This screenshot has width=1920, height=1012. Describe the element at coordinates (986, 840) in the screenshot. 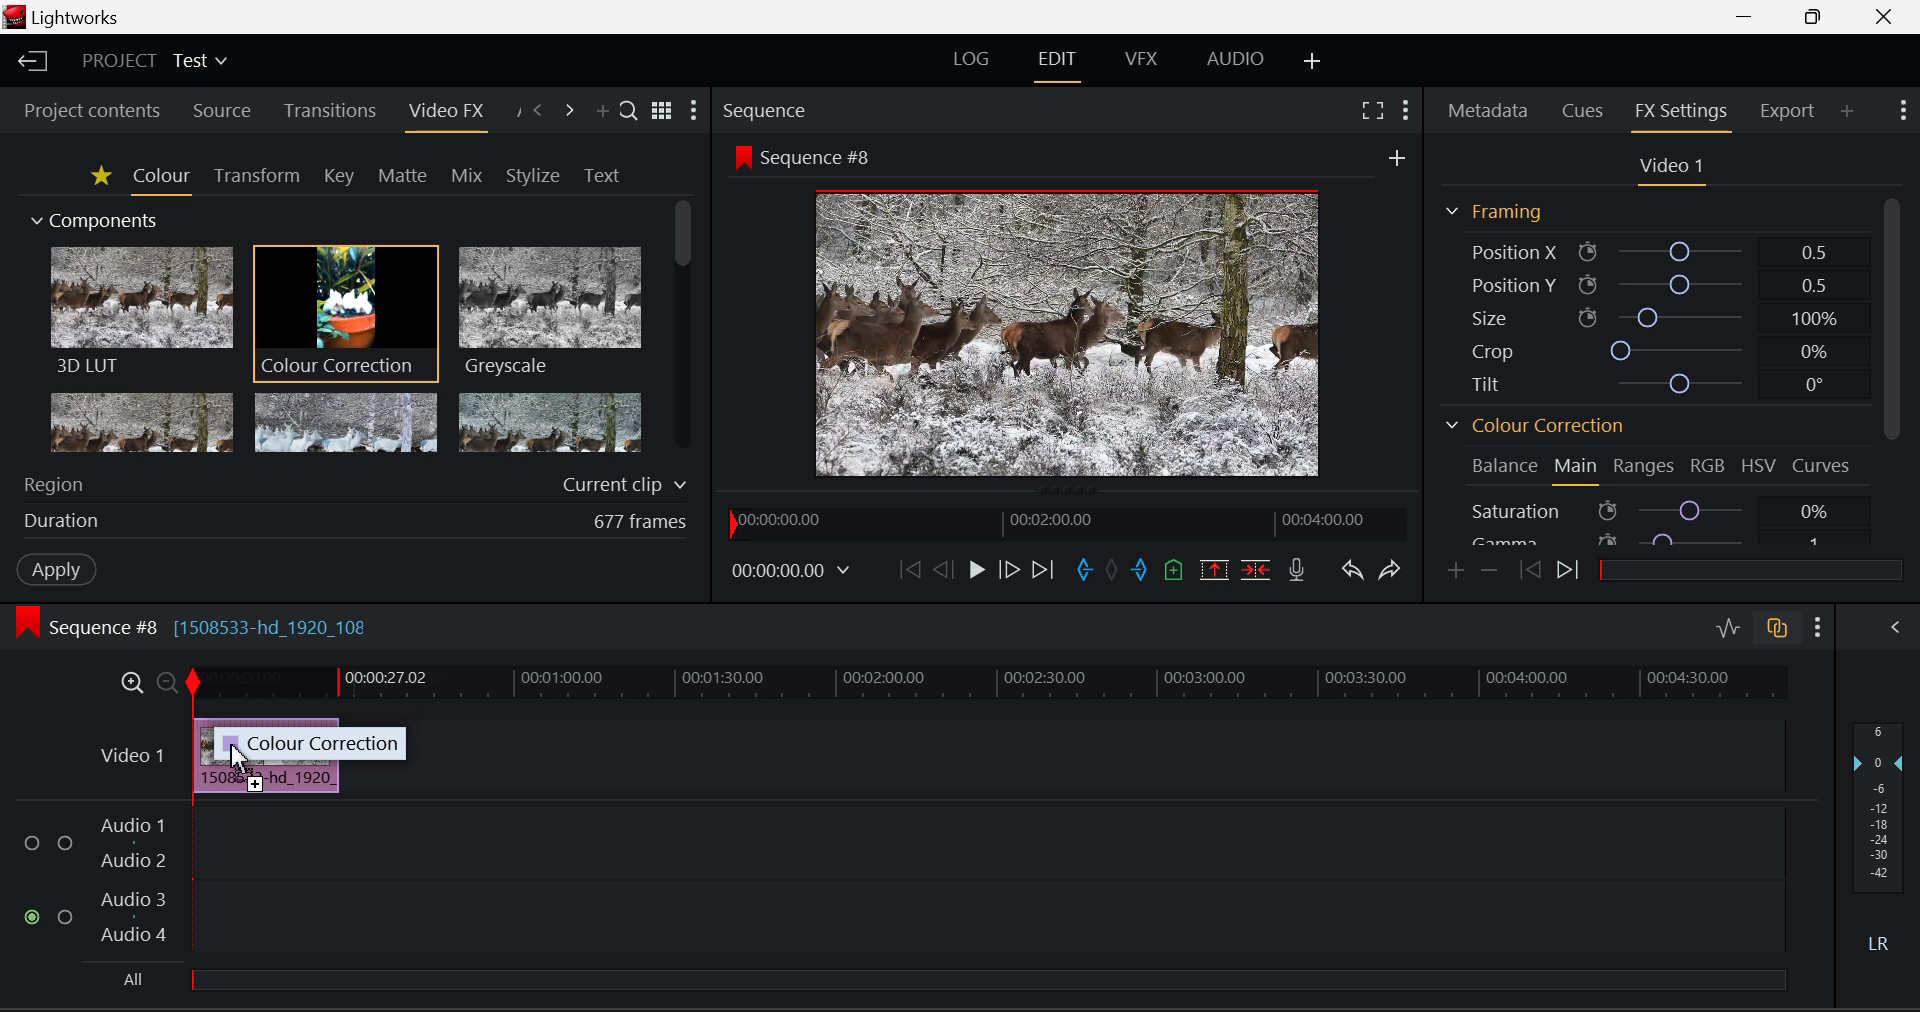

I see `Audio Input Field` at that location.